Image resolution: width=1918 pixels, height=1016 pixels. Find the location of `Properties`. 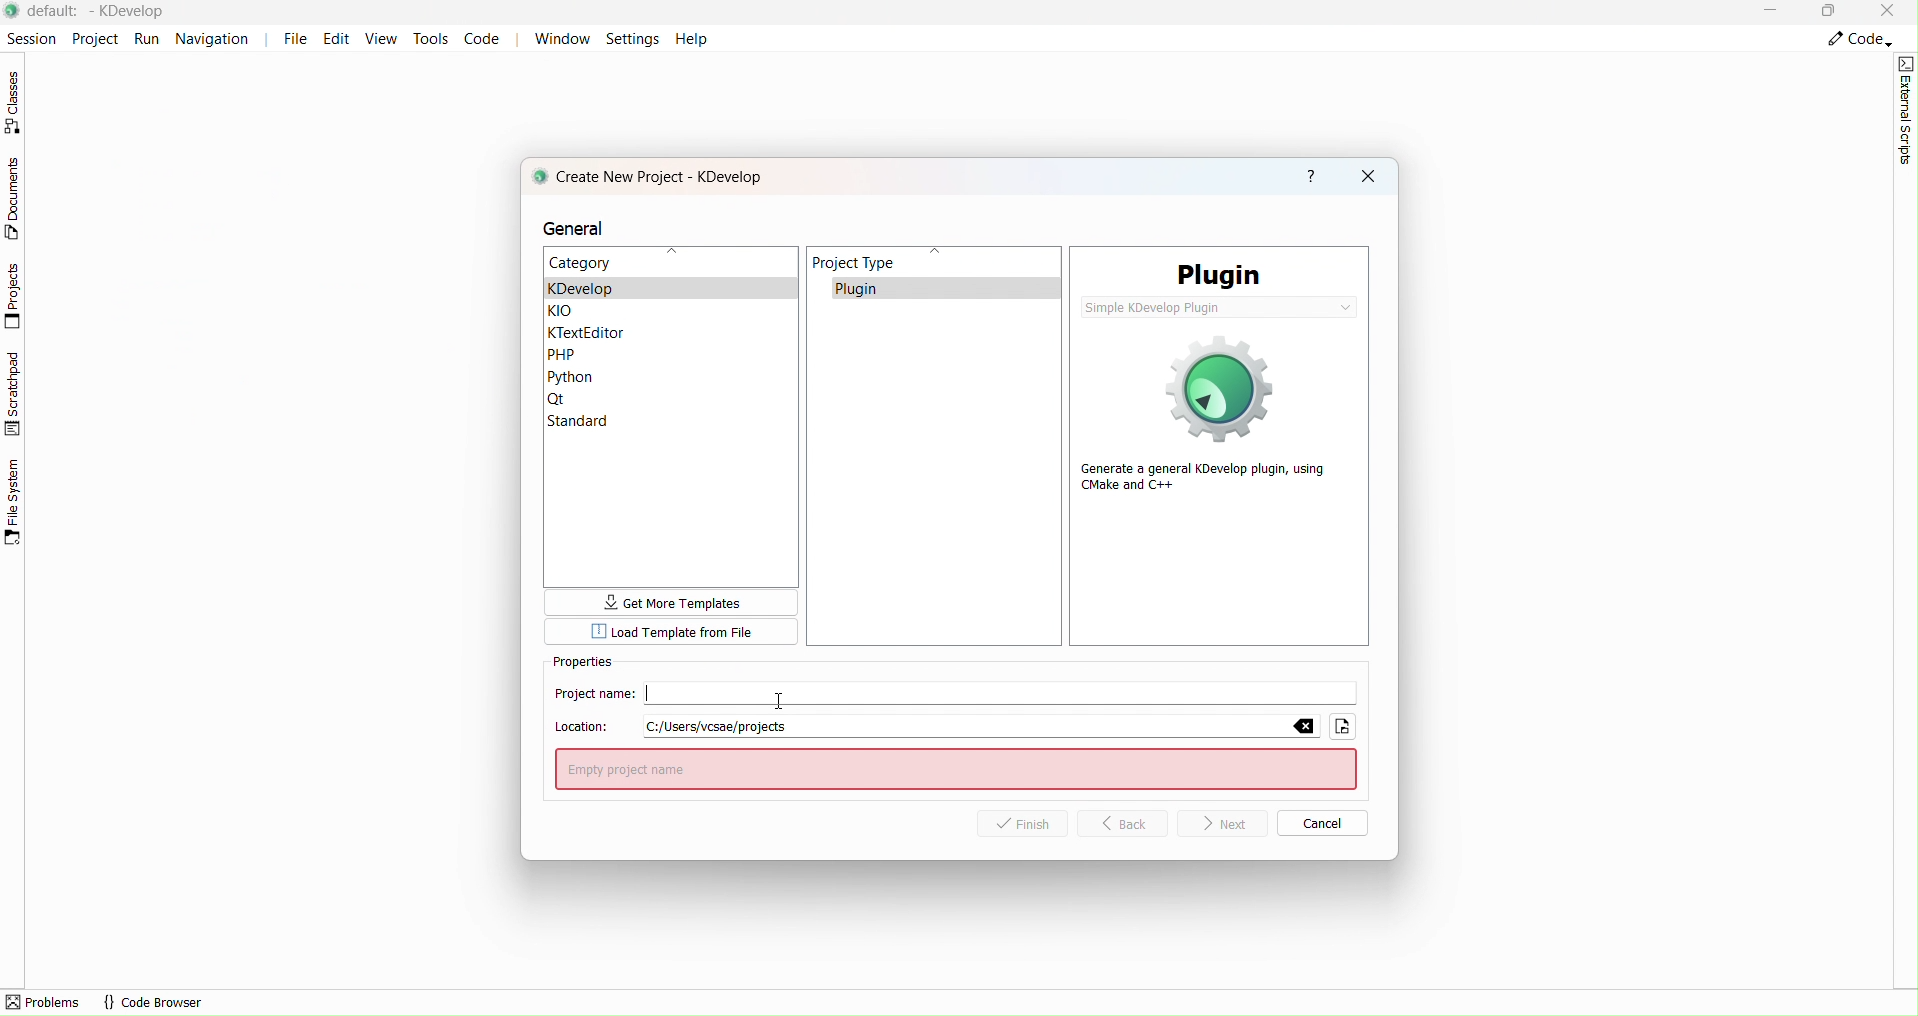

Properties is located at coordinates (583, 662).